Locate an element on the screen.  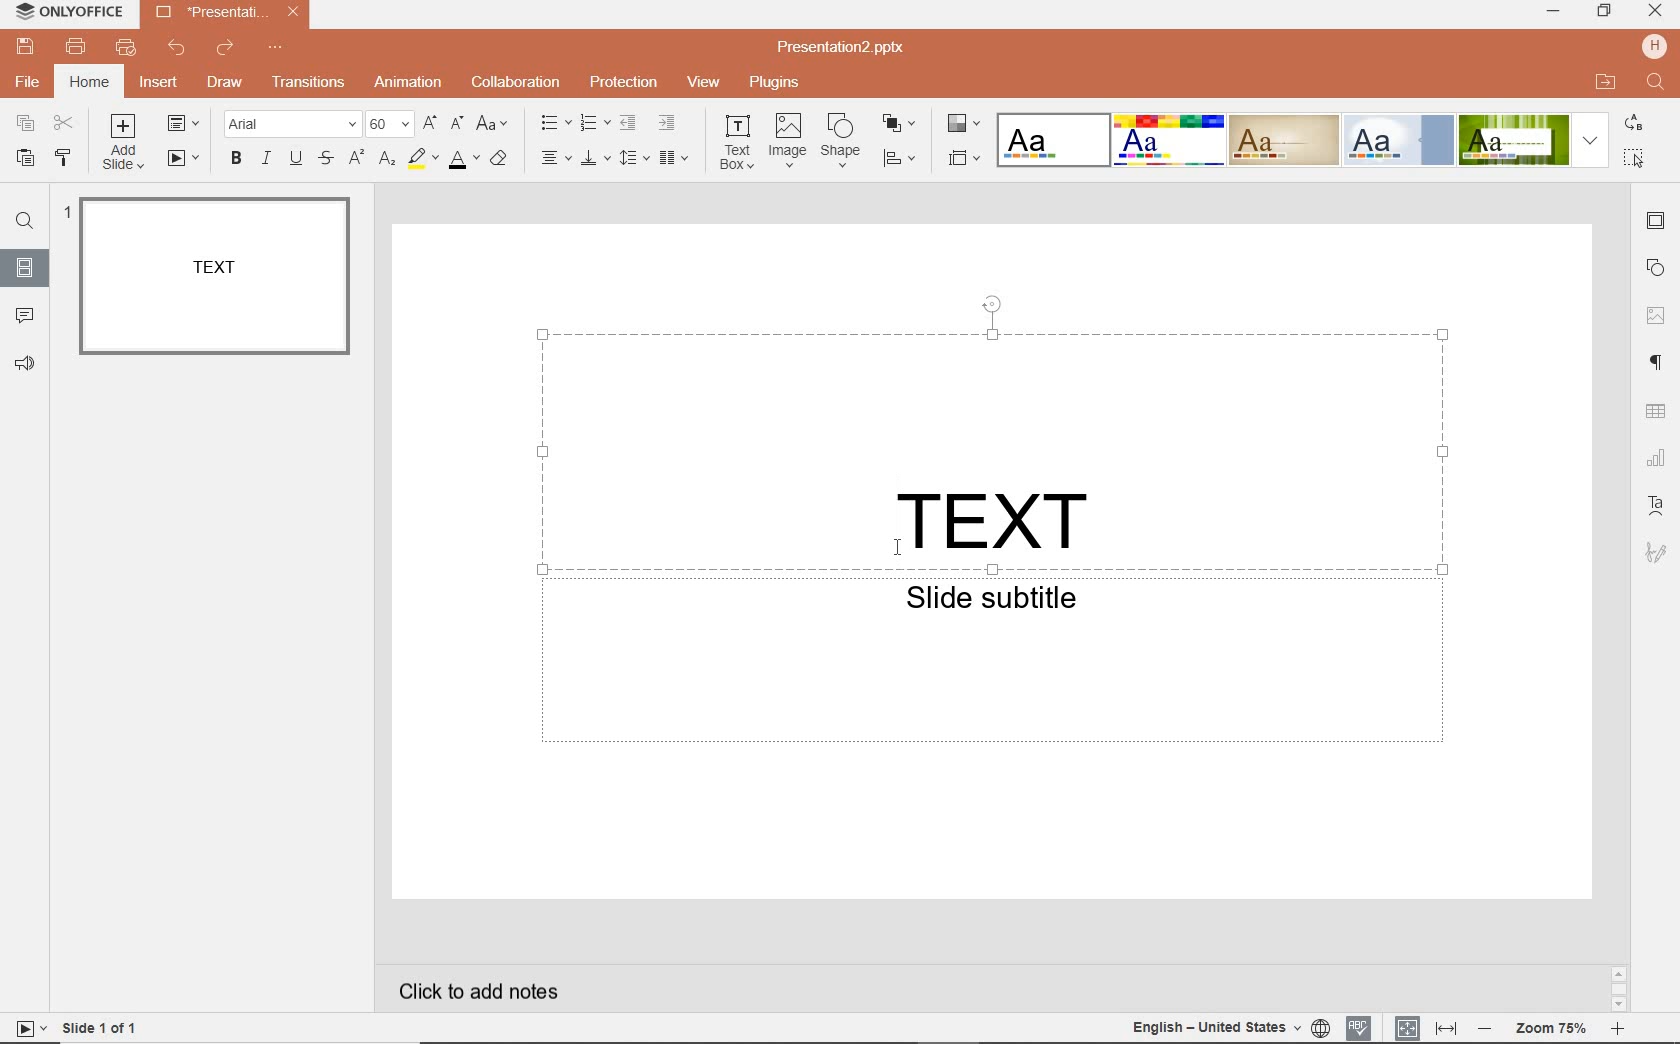
ITALIC is located at coordinates (266, 159).